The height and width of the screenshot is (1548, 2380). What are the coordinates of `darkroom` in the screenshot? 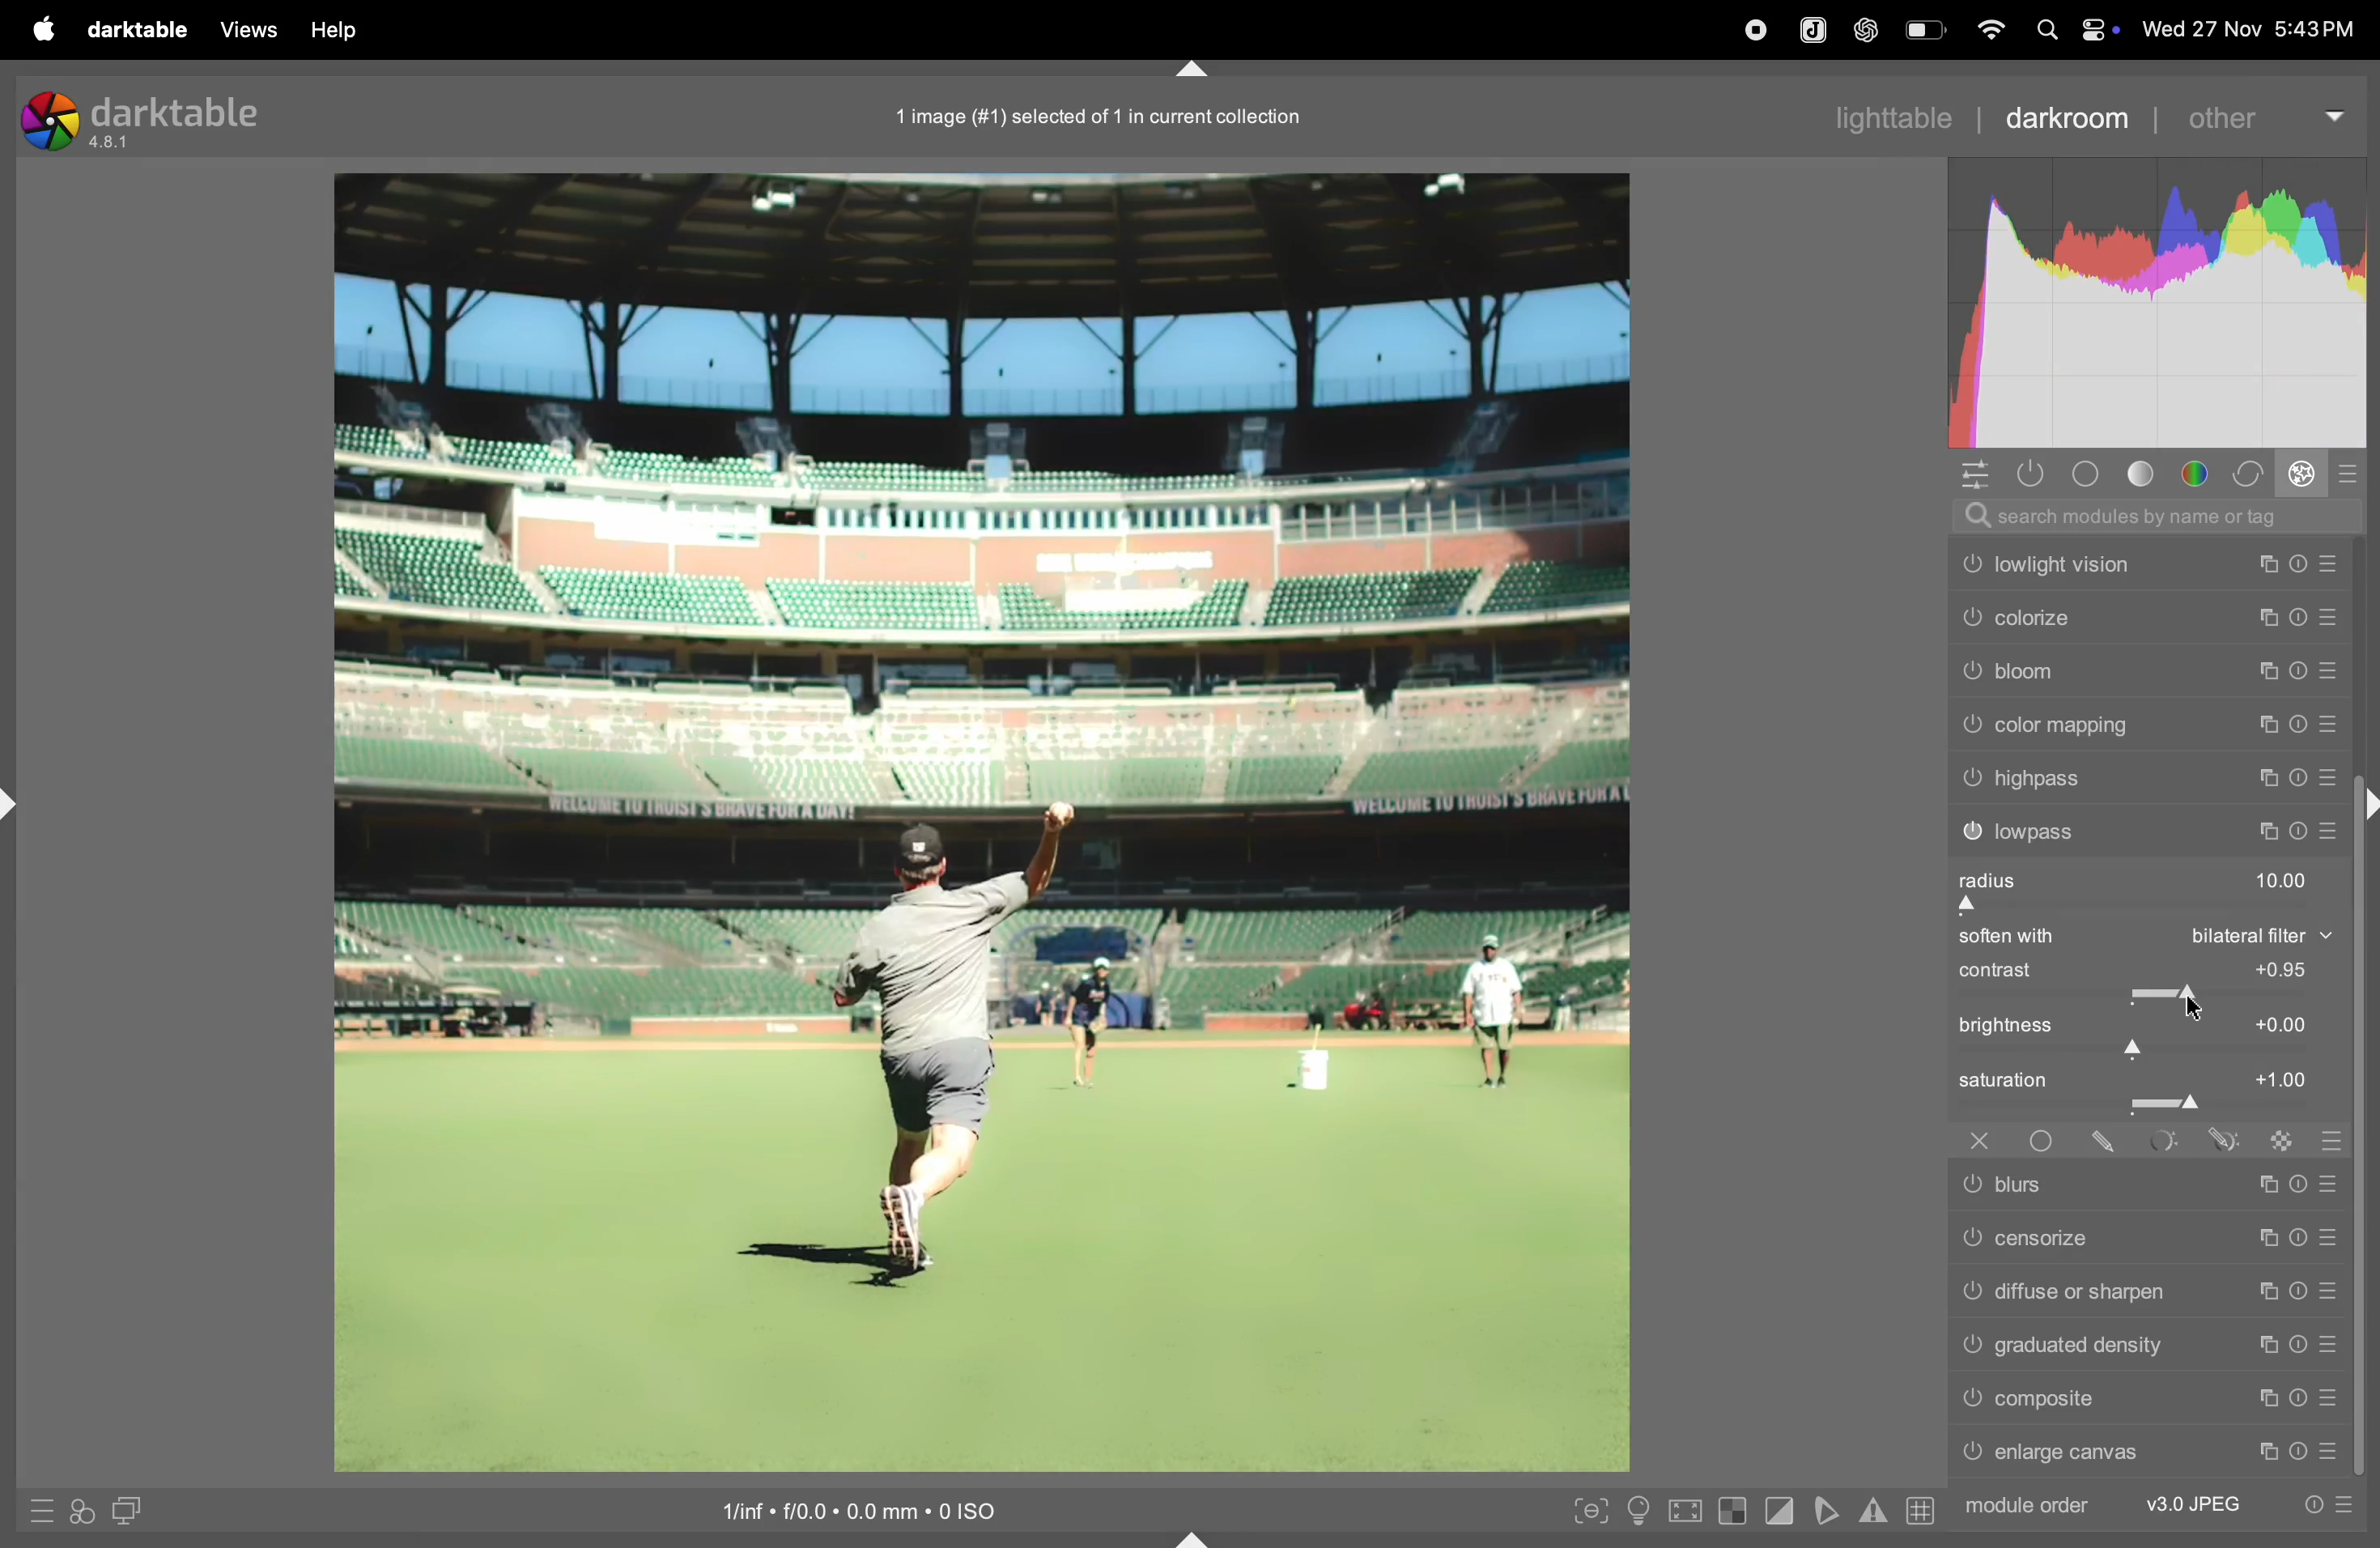 It's located at (2064, 117).